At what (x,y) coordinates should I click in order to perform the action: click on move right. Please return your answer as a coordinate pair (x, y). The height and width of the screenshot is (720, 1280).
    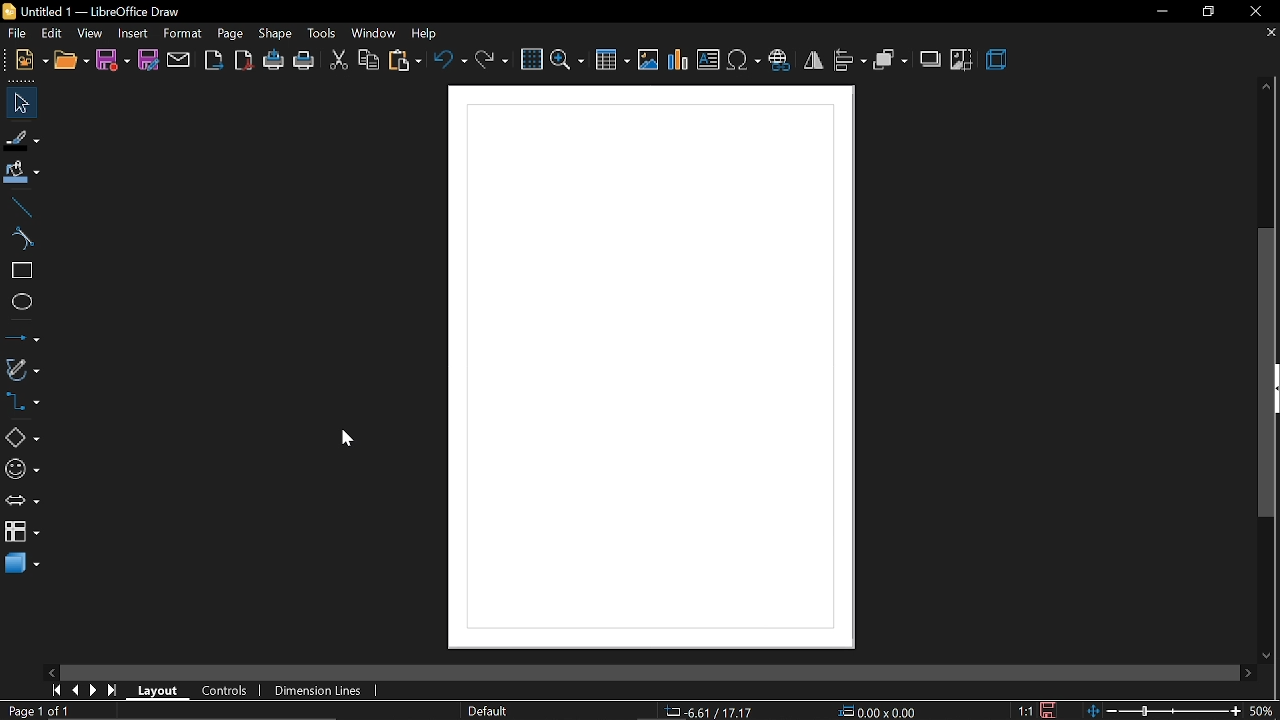
    Looking at the image, I should click on (1246, 671).